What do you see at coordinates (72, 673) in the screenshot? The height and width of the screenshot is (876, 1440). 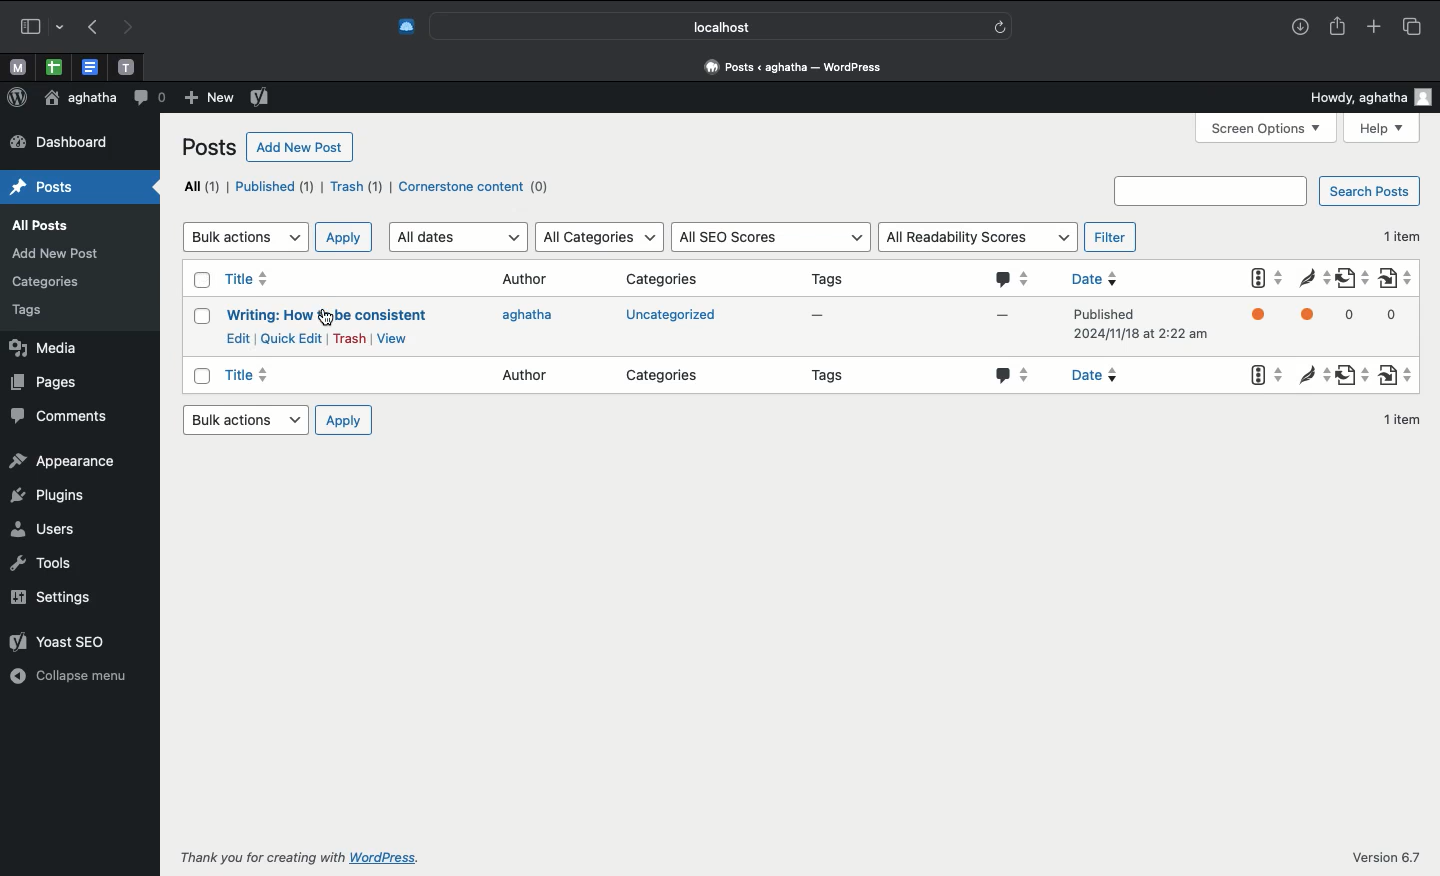 I see `Collapse menu` at bounding box center [72, 673].